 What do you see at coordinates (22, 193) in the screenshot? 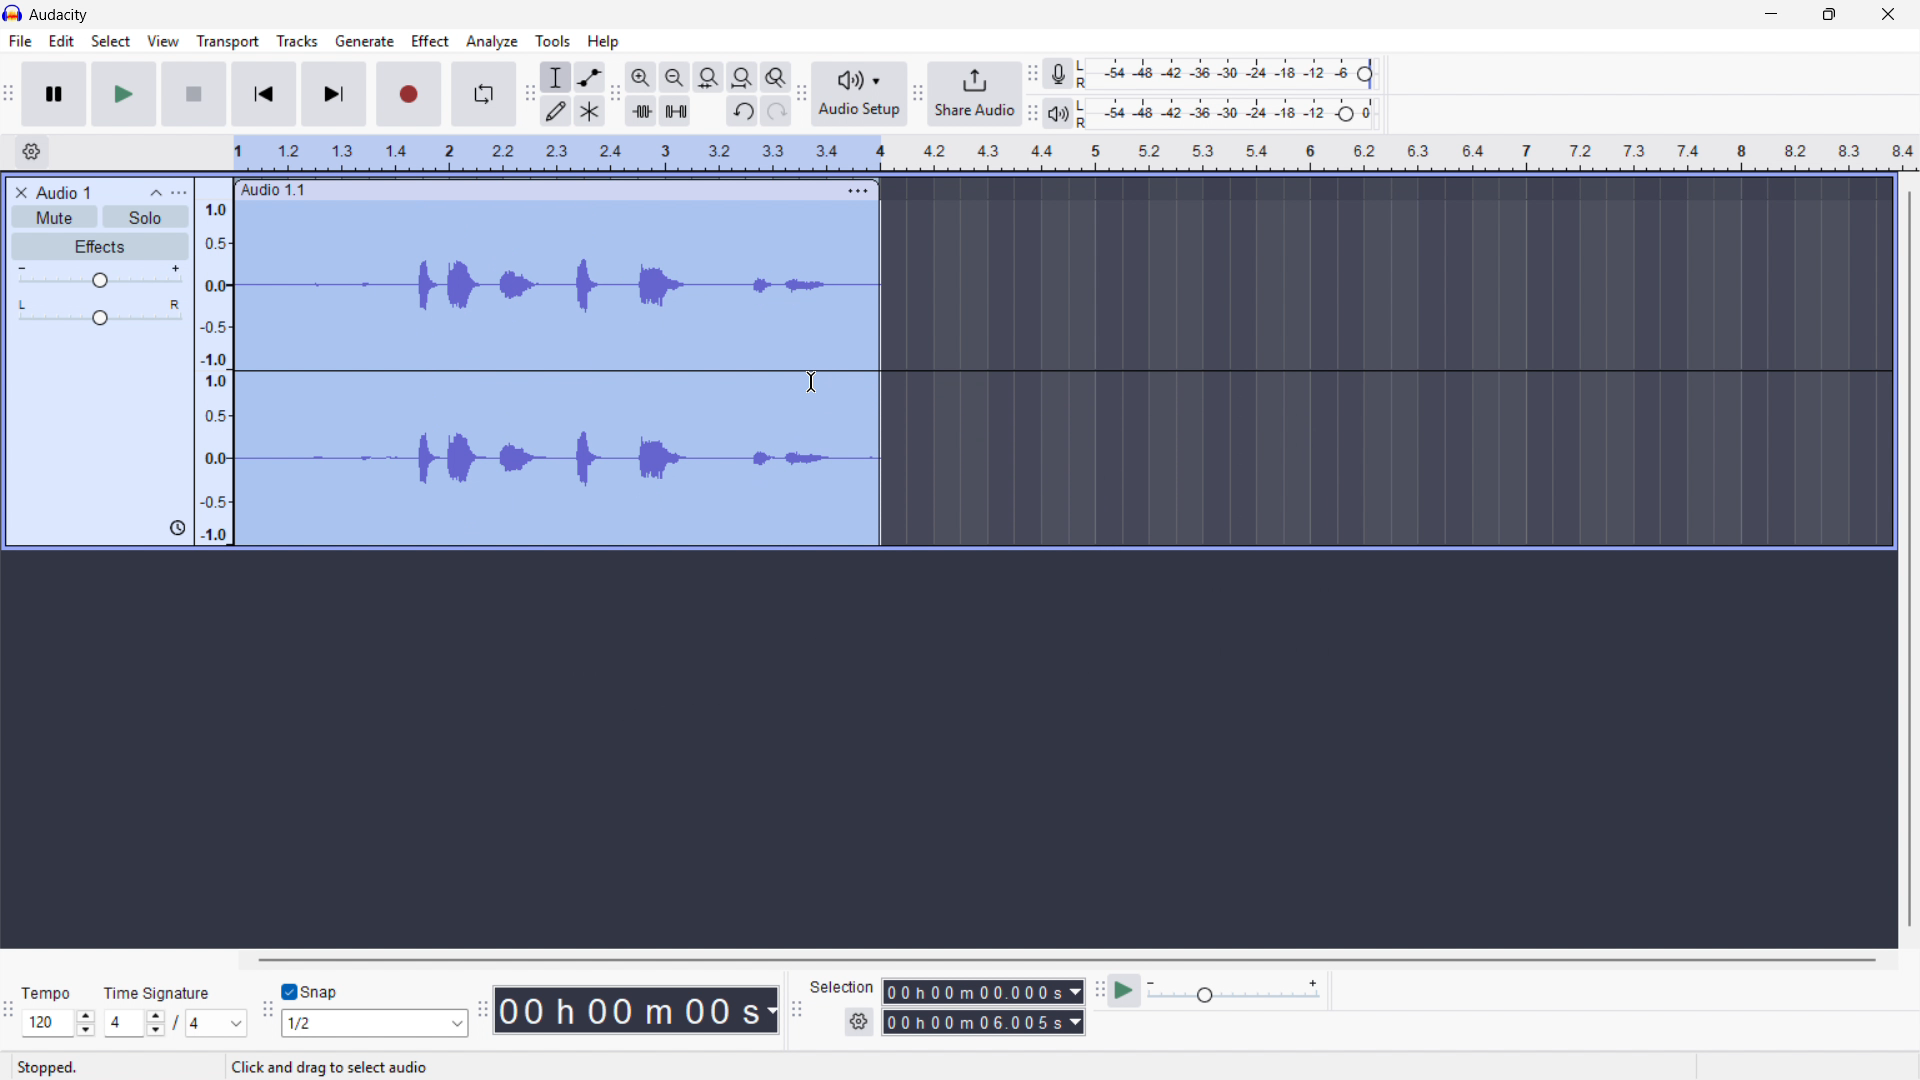
I see `Remove track ` at bounding box center [22, 193].